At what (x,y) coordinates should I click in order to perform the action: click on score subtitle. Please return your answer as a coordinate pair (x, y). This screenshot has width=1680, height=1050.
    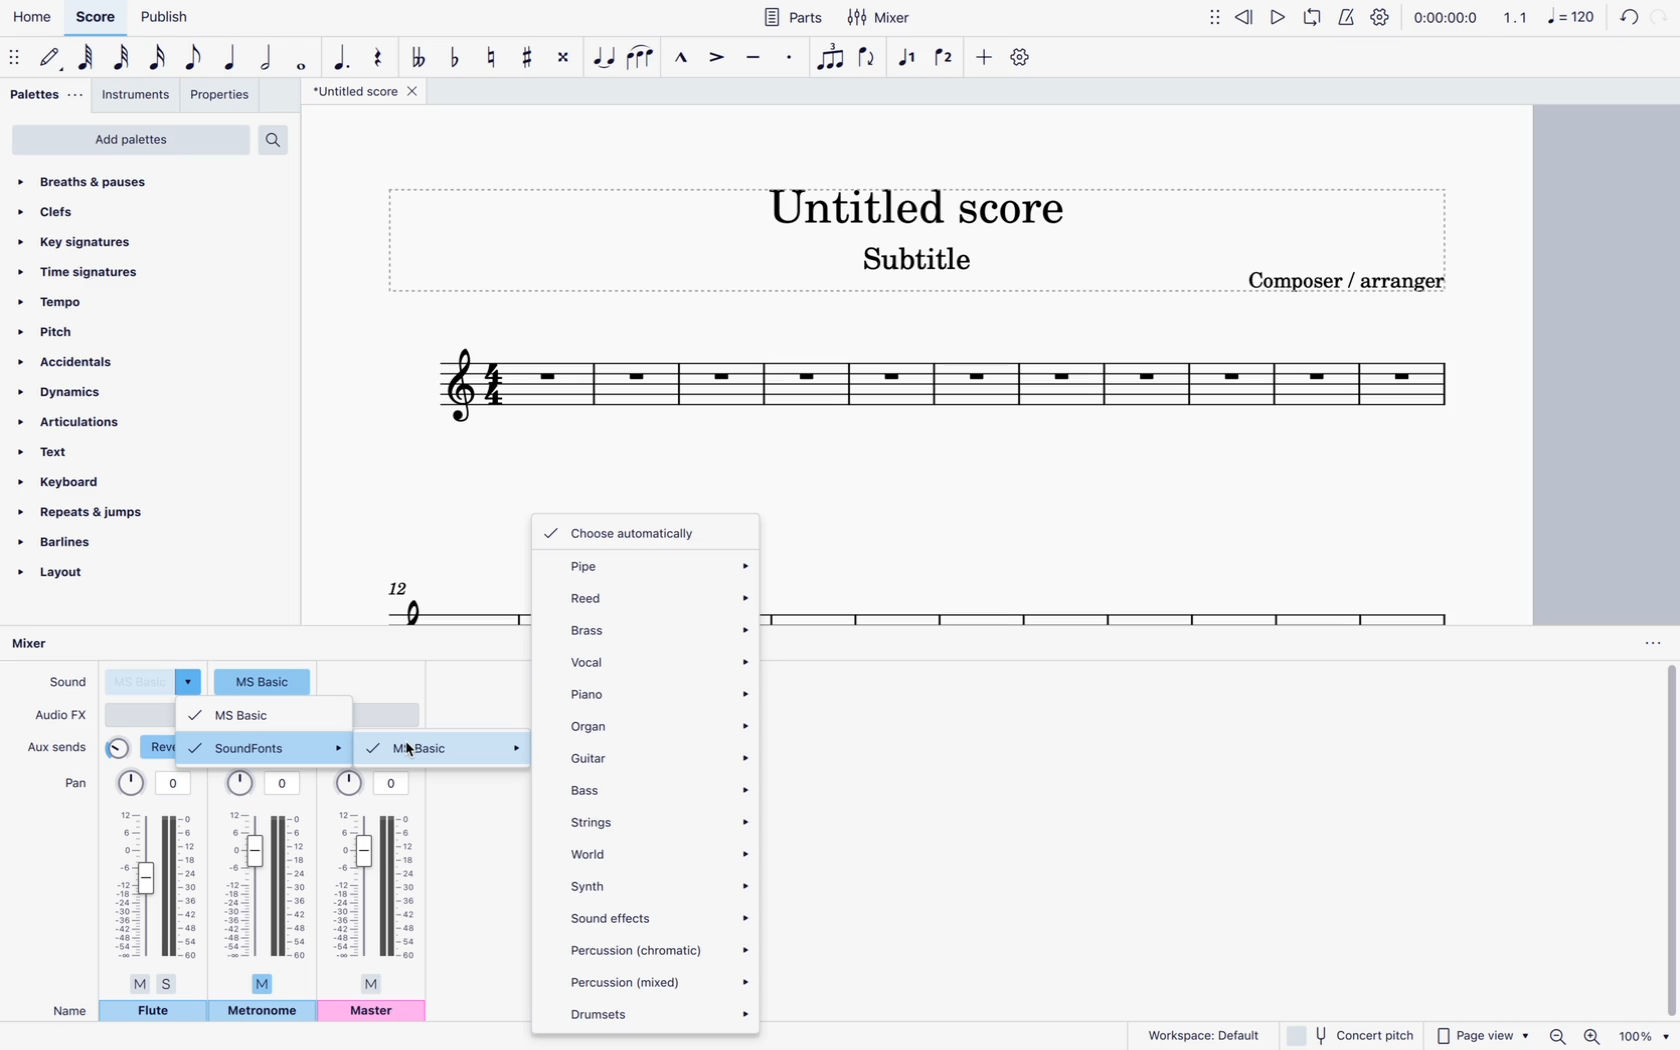
    Looking at the image, I should click on (918, 264).